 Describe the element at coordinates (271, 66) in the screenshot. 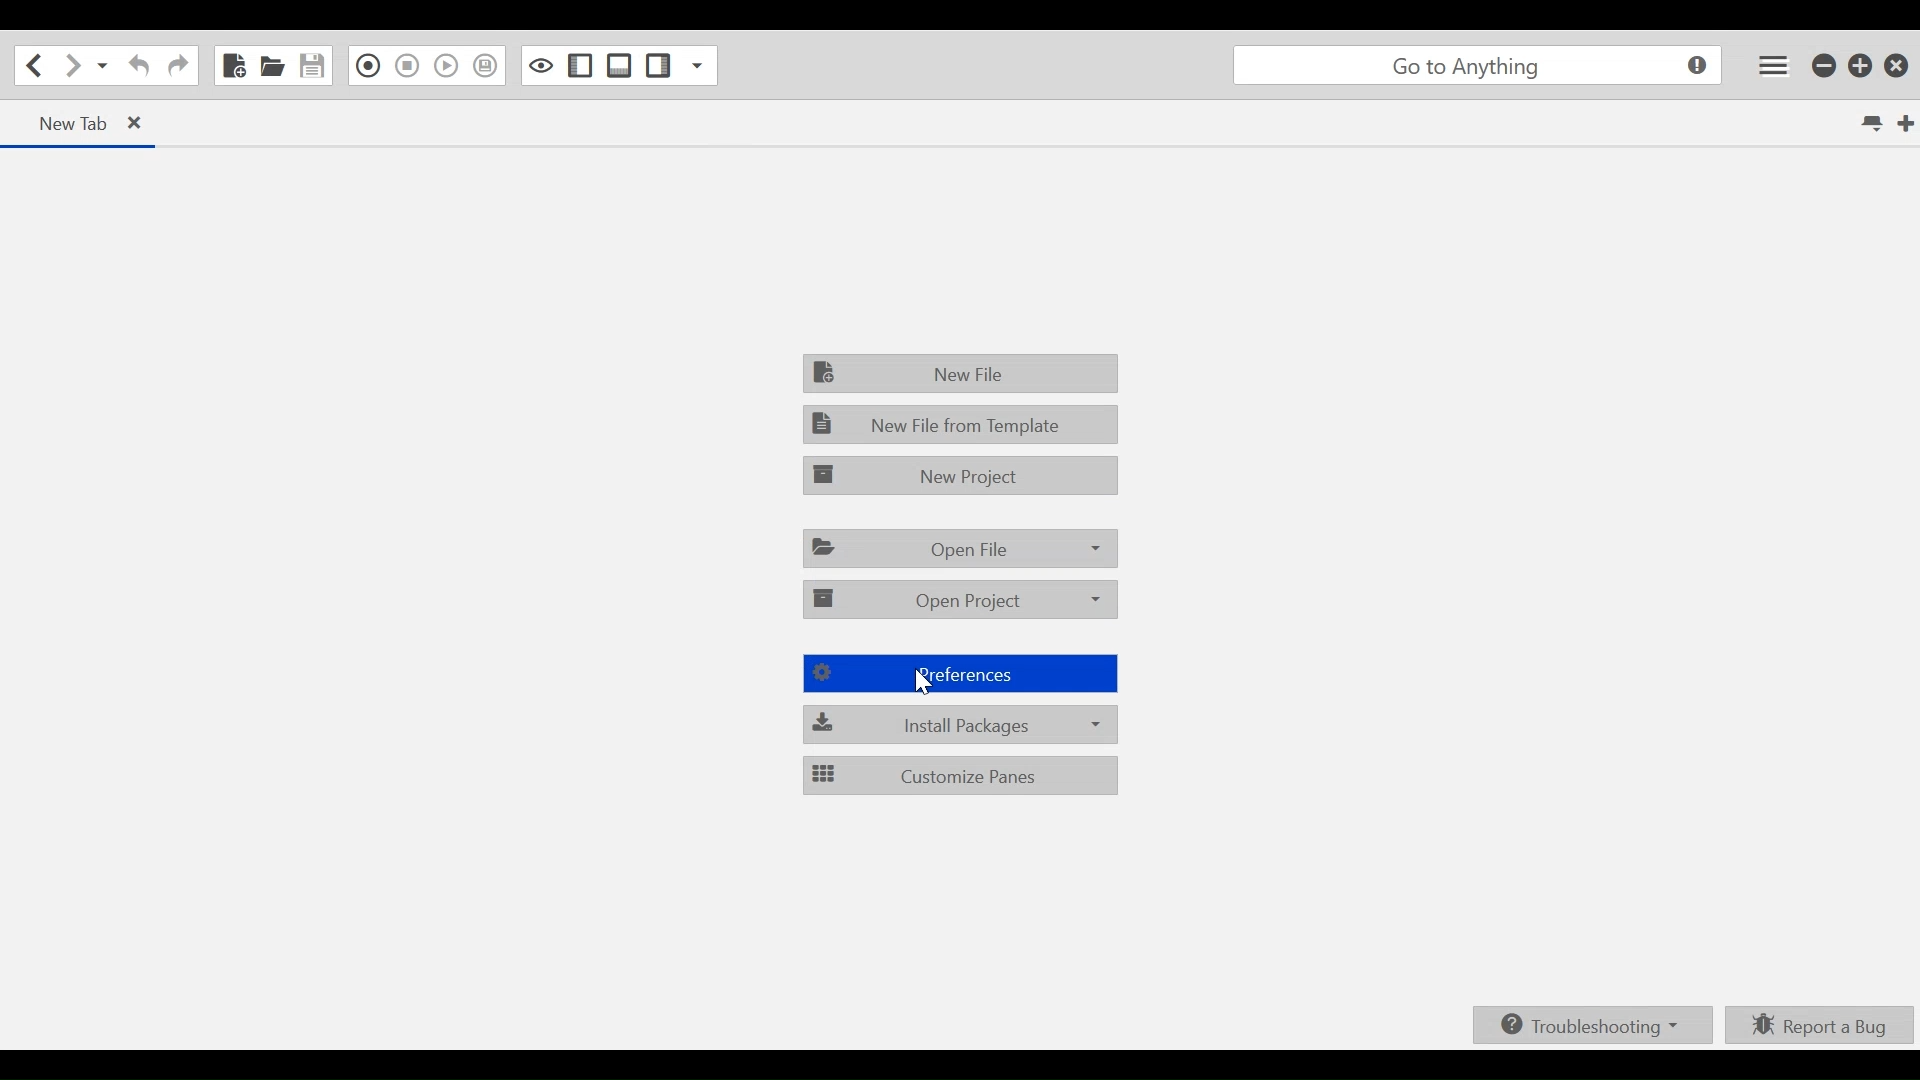

I see `Open File` at that location.